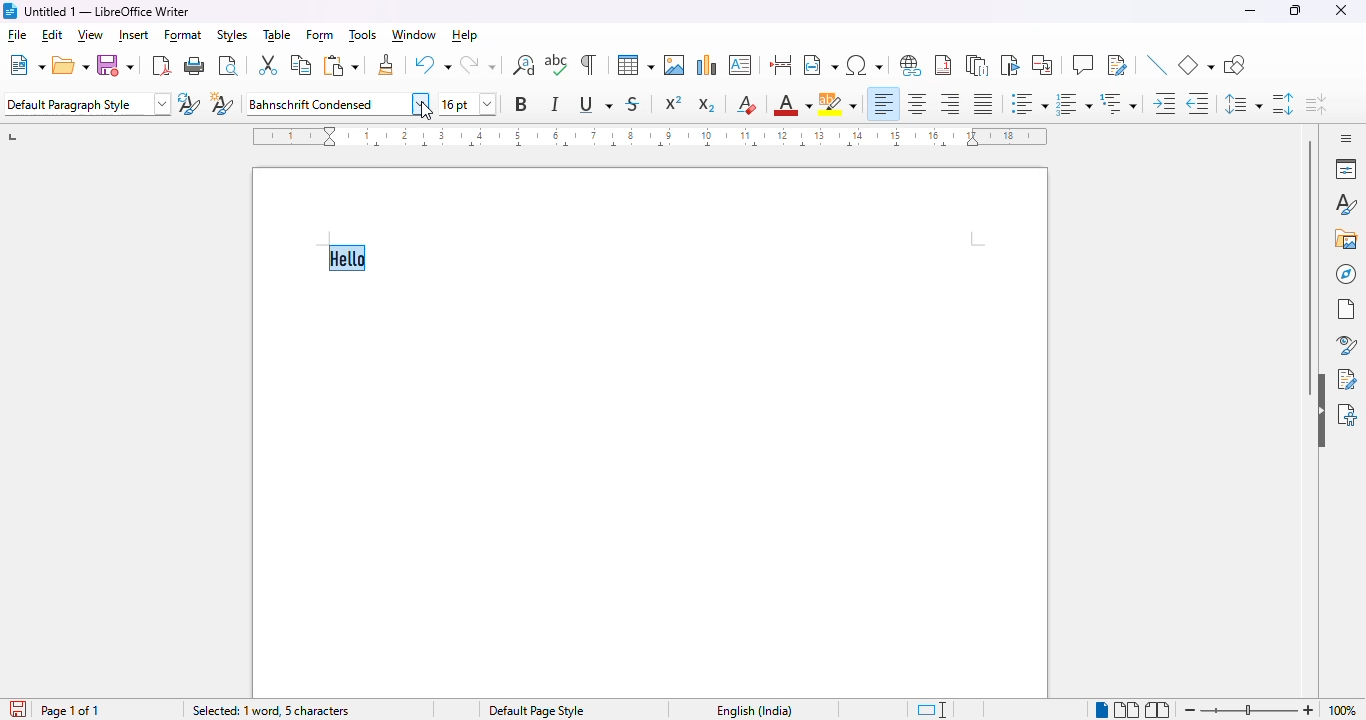 Image resolution: width=1366 pixels, height=720 pixels. Describe the element at coordinates (647, 135) in the screenshot. I see `ruler` at that location.